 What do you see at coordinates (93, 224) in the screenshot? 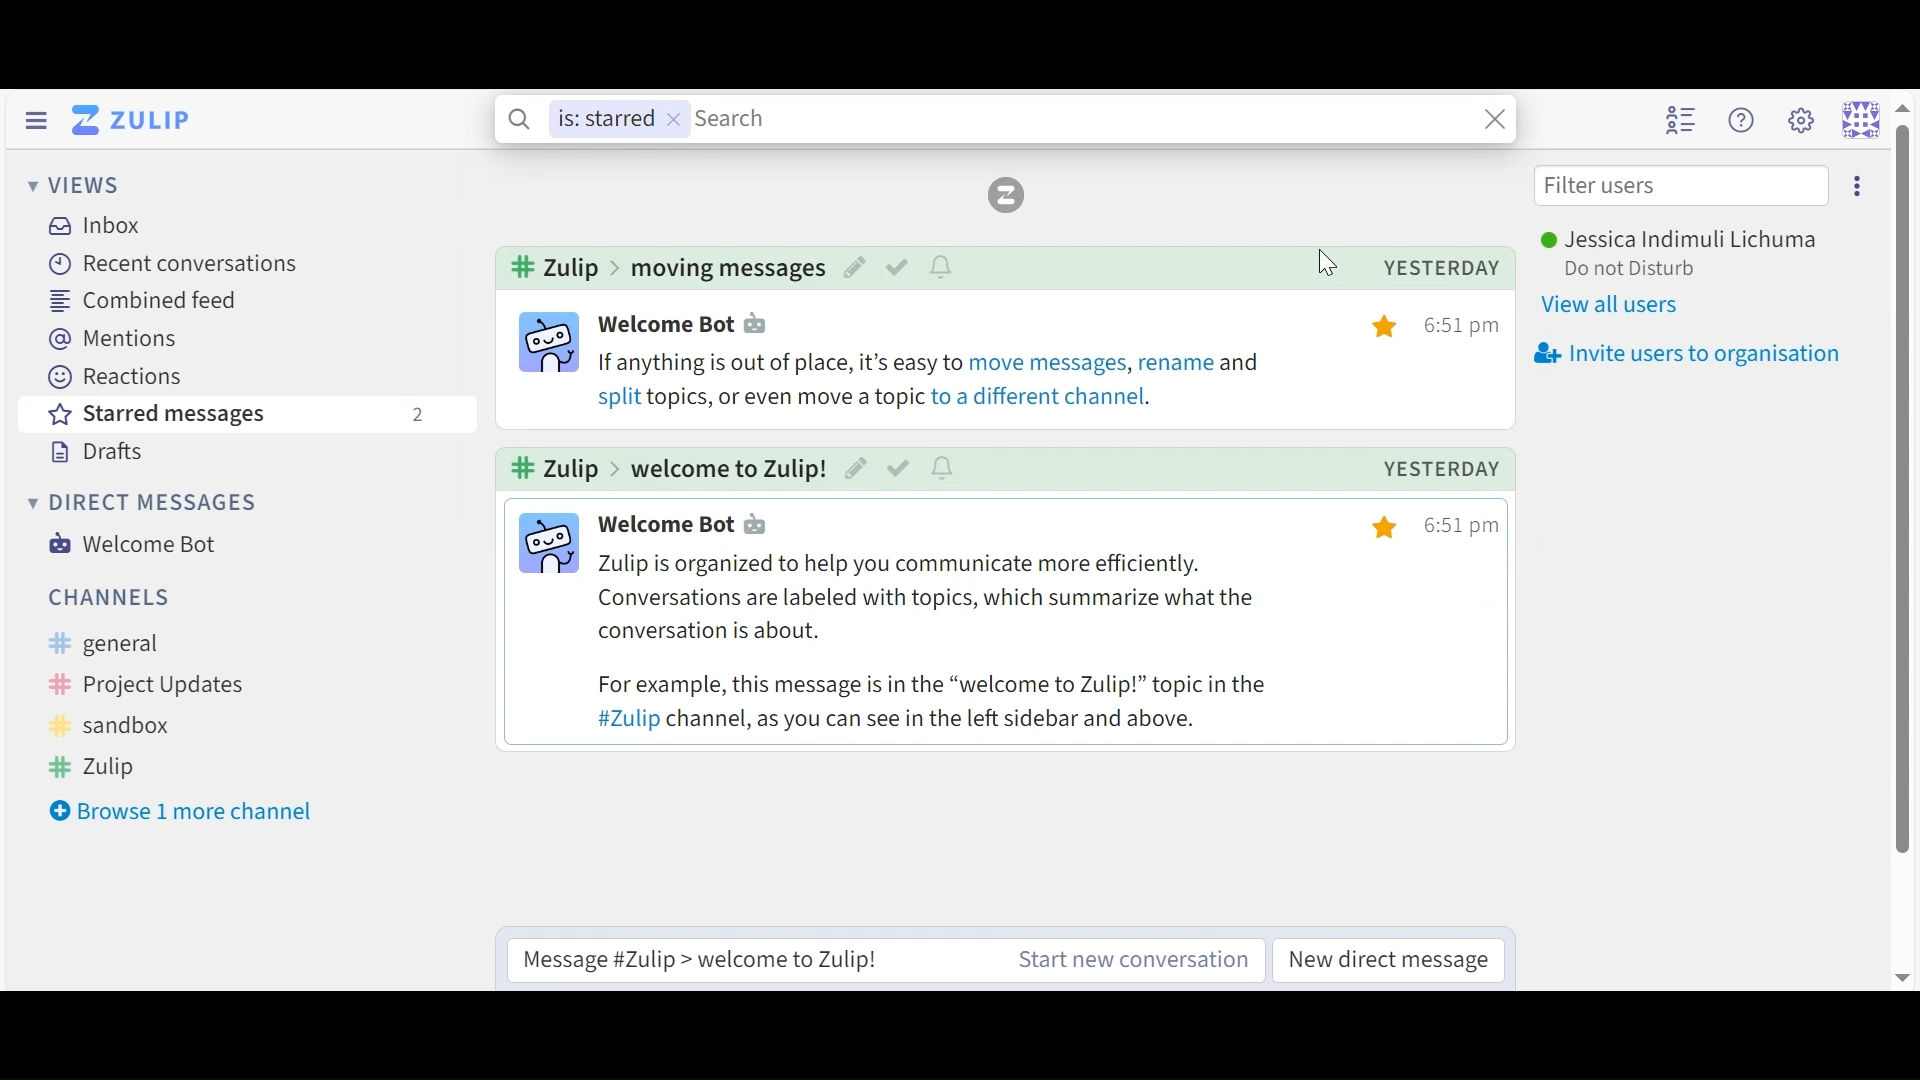
I see `Inbox` at bounding box center [93, 224].